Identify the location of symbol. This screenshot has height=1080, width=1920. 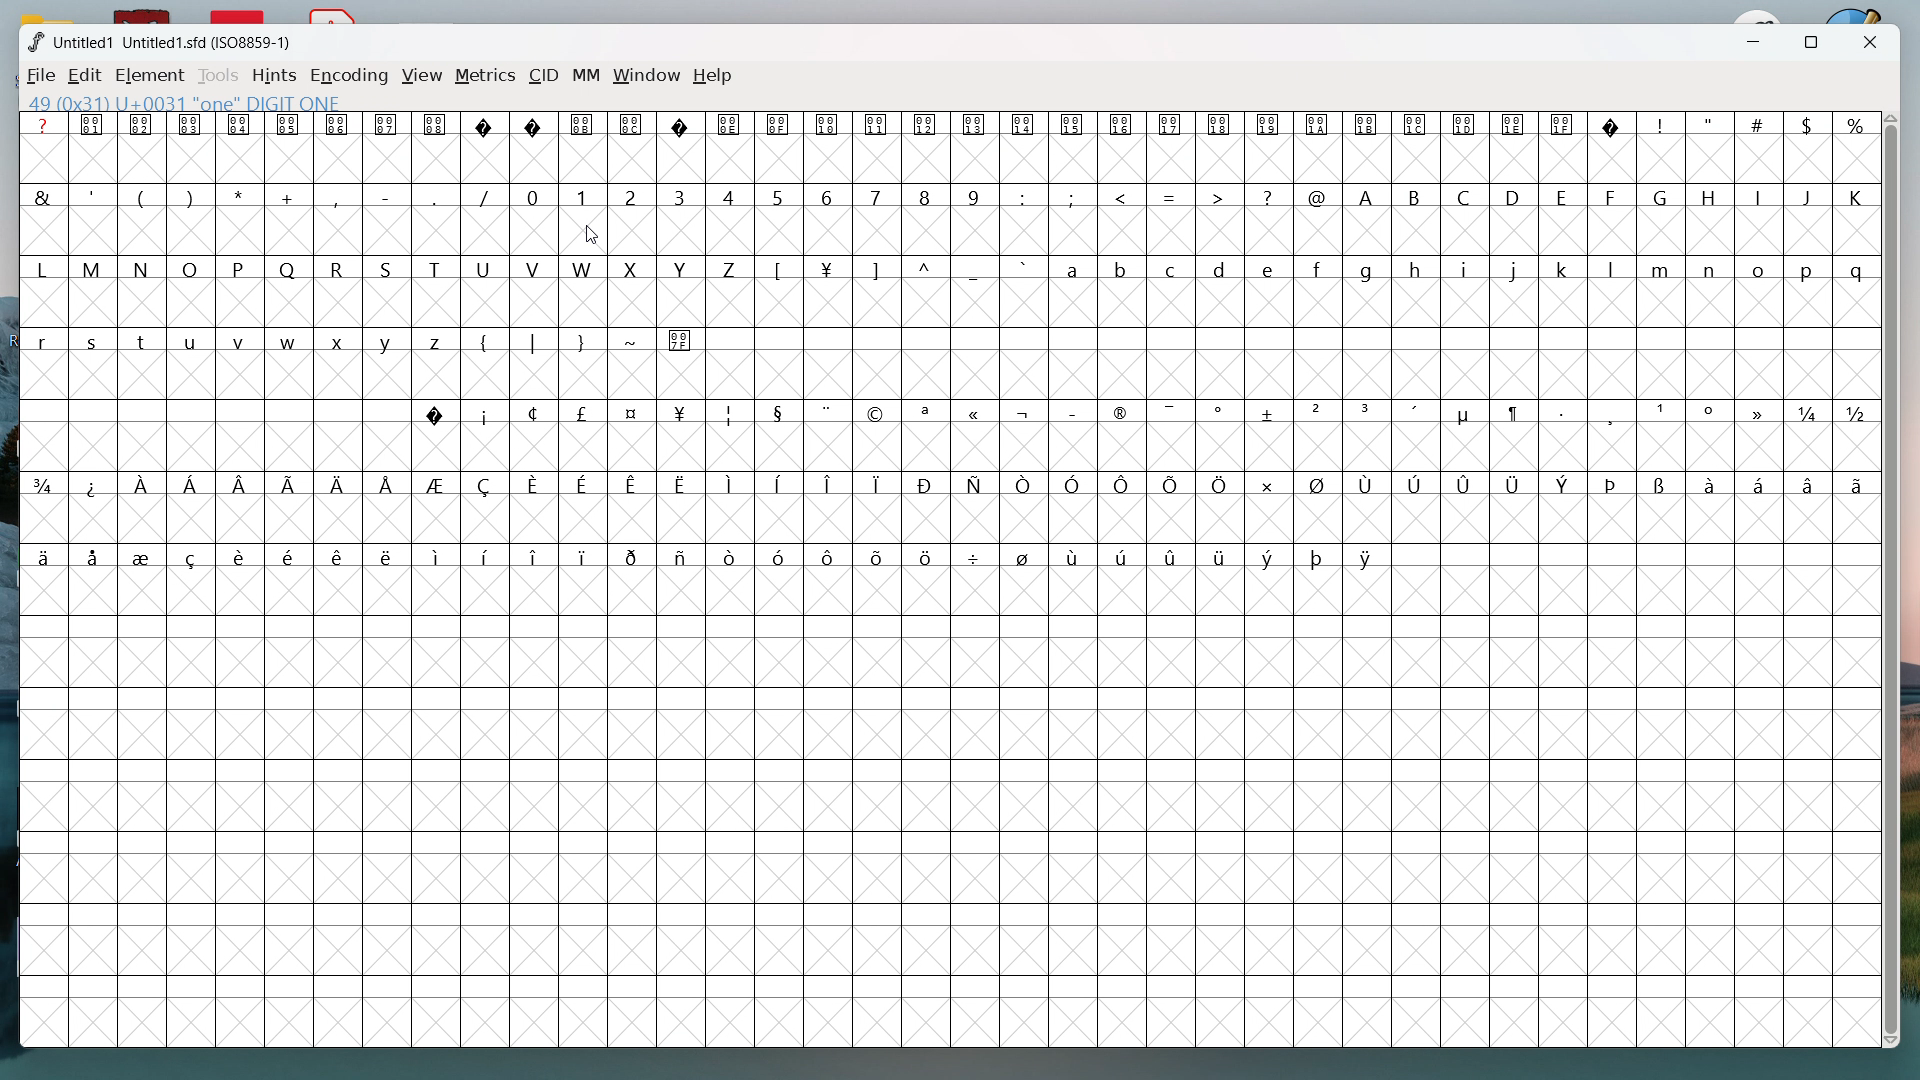
(681, 340).